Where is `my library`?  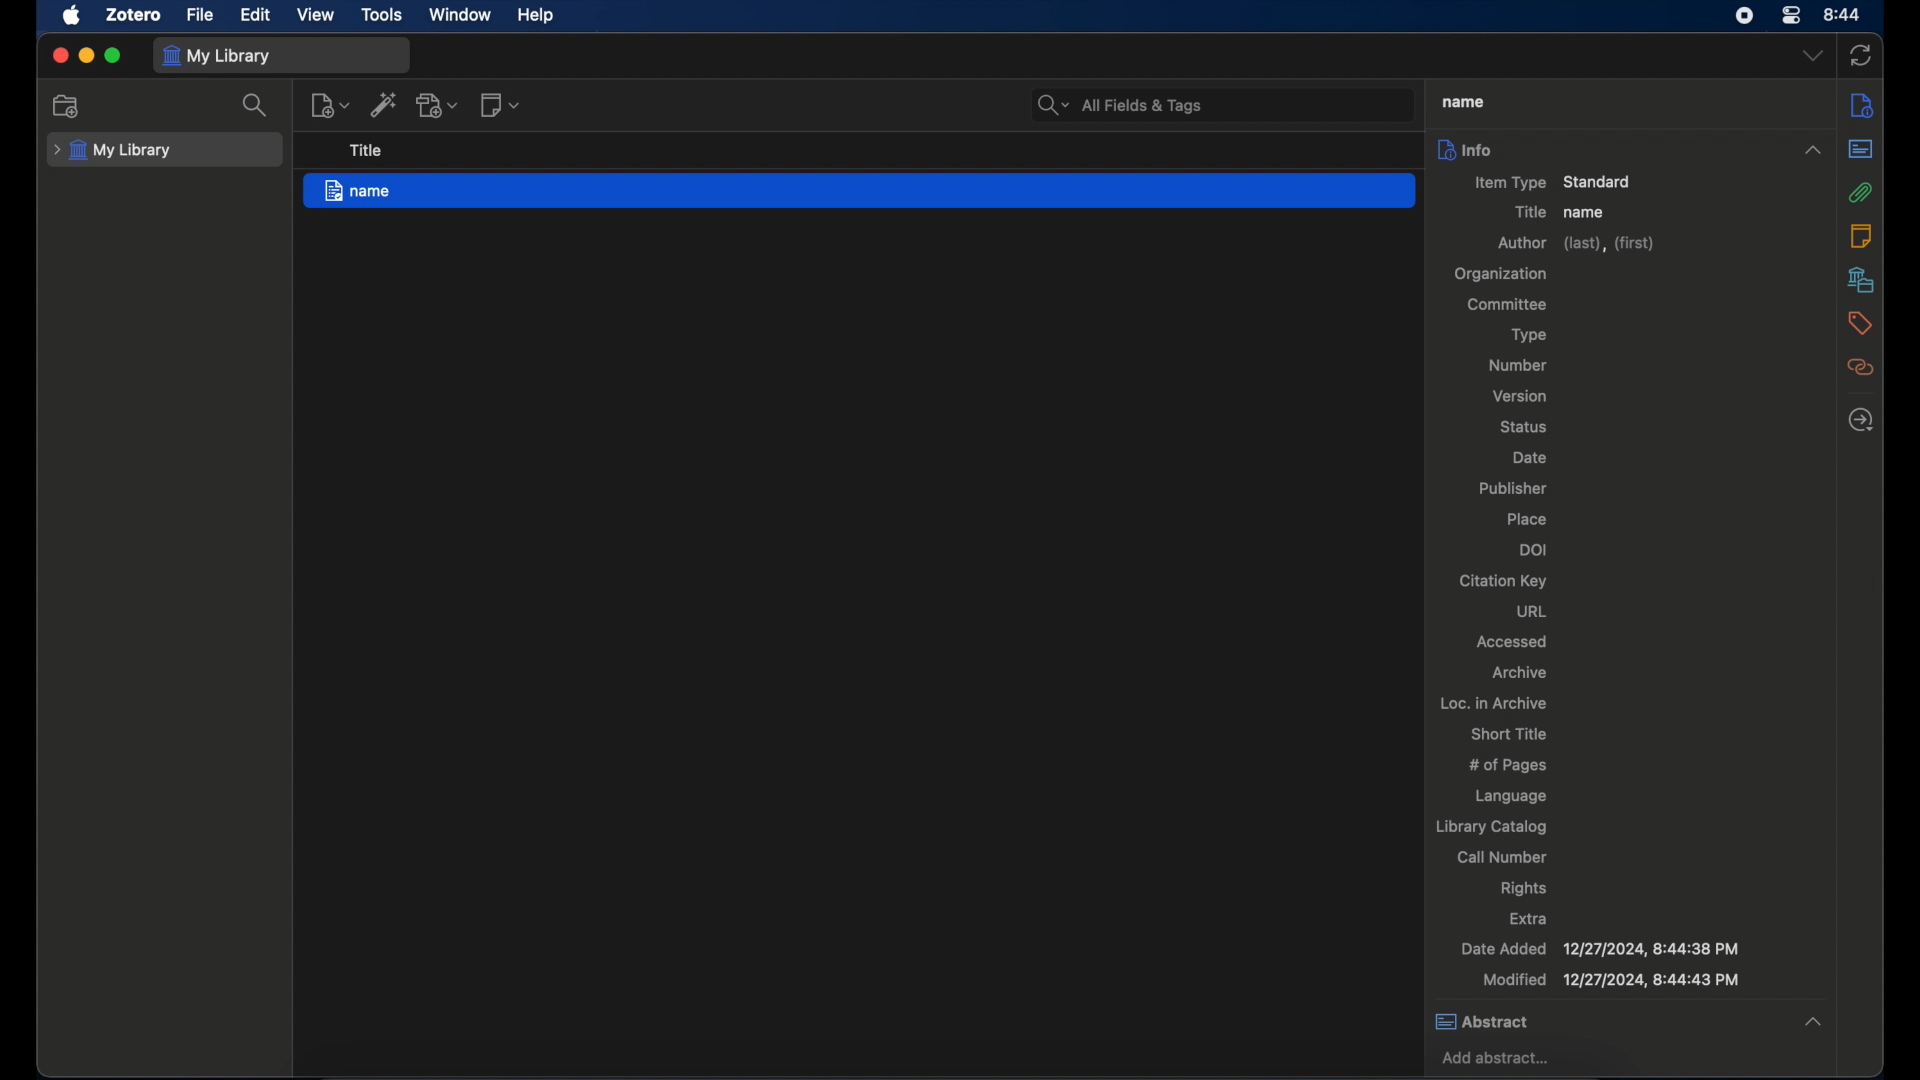
my library is located at coordinates (113, 151).